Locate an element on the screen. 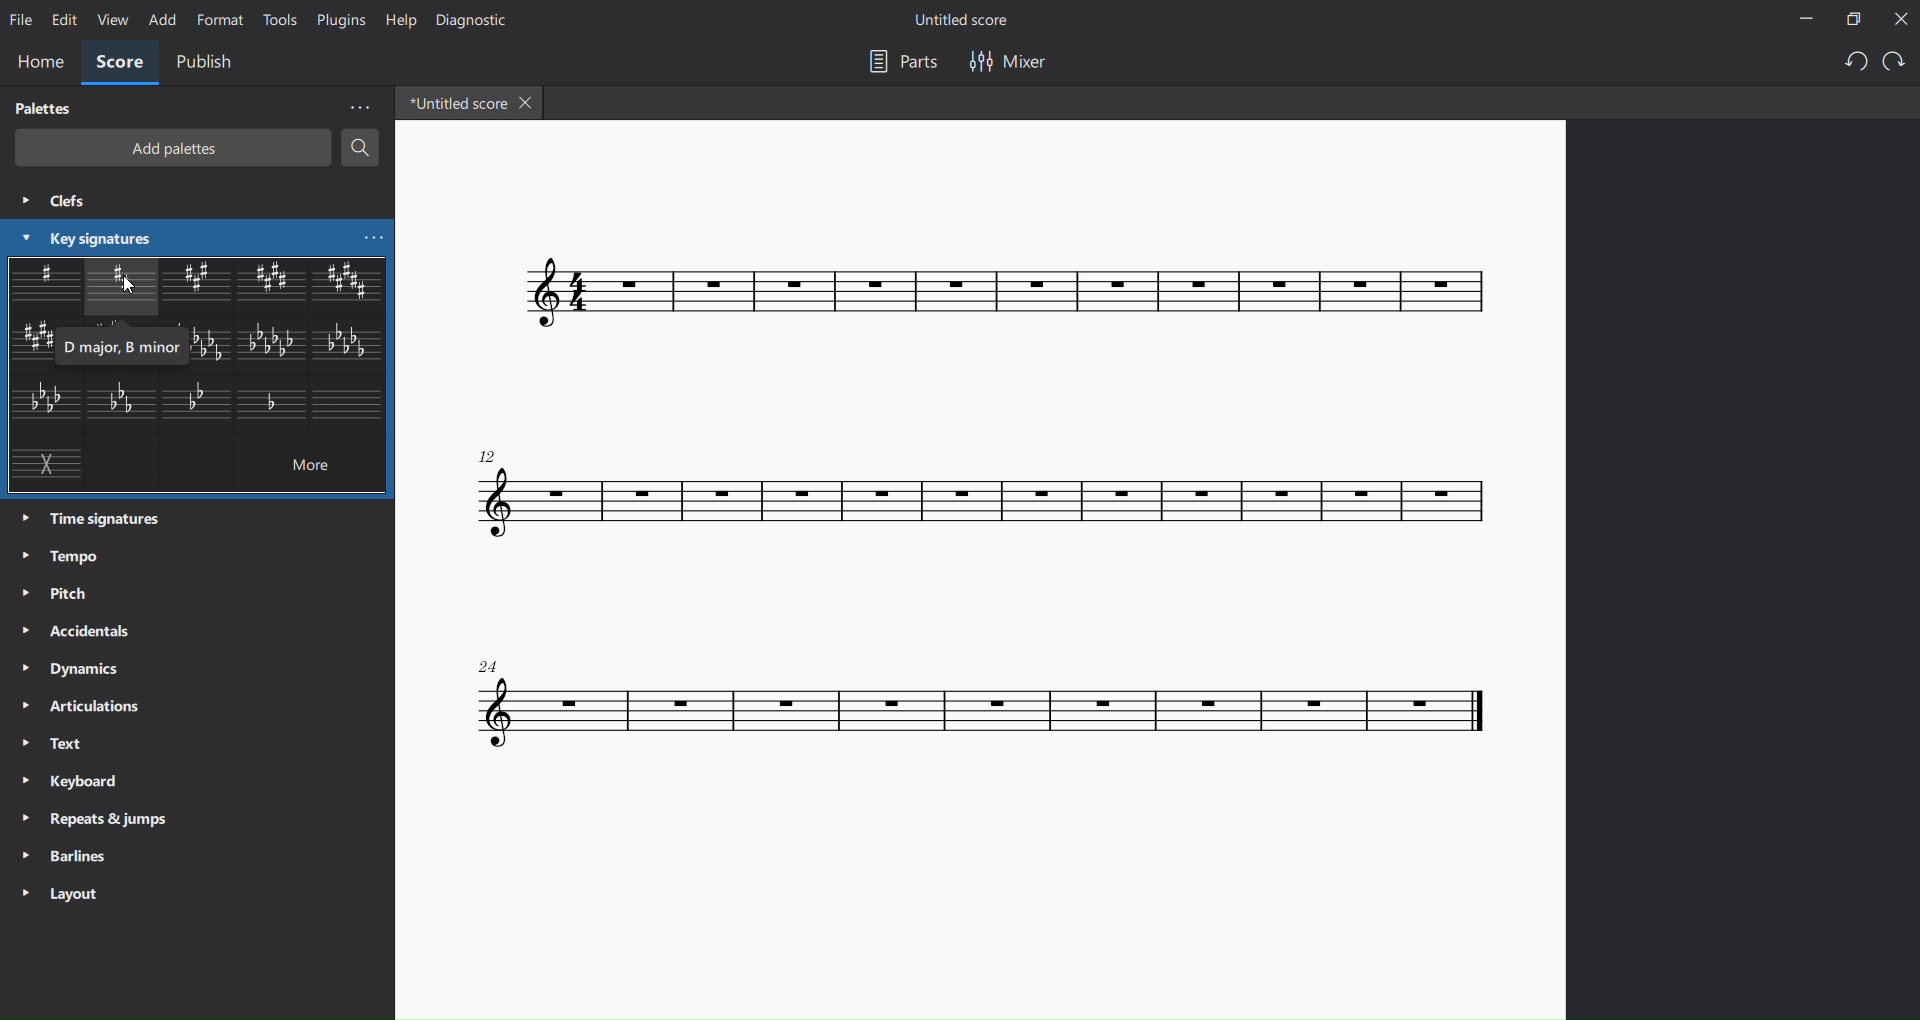 Image resolution: width=1920 pixels, height=1020 pixels. add palettes is located at coordinates (172, 149).